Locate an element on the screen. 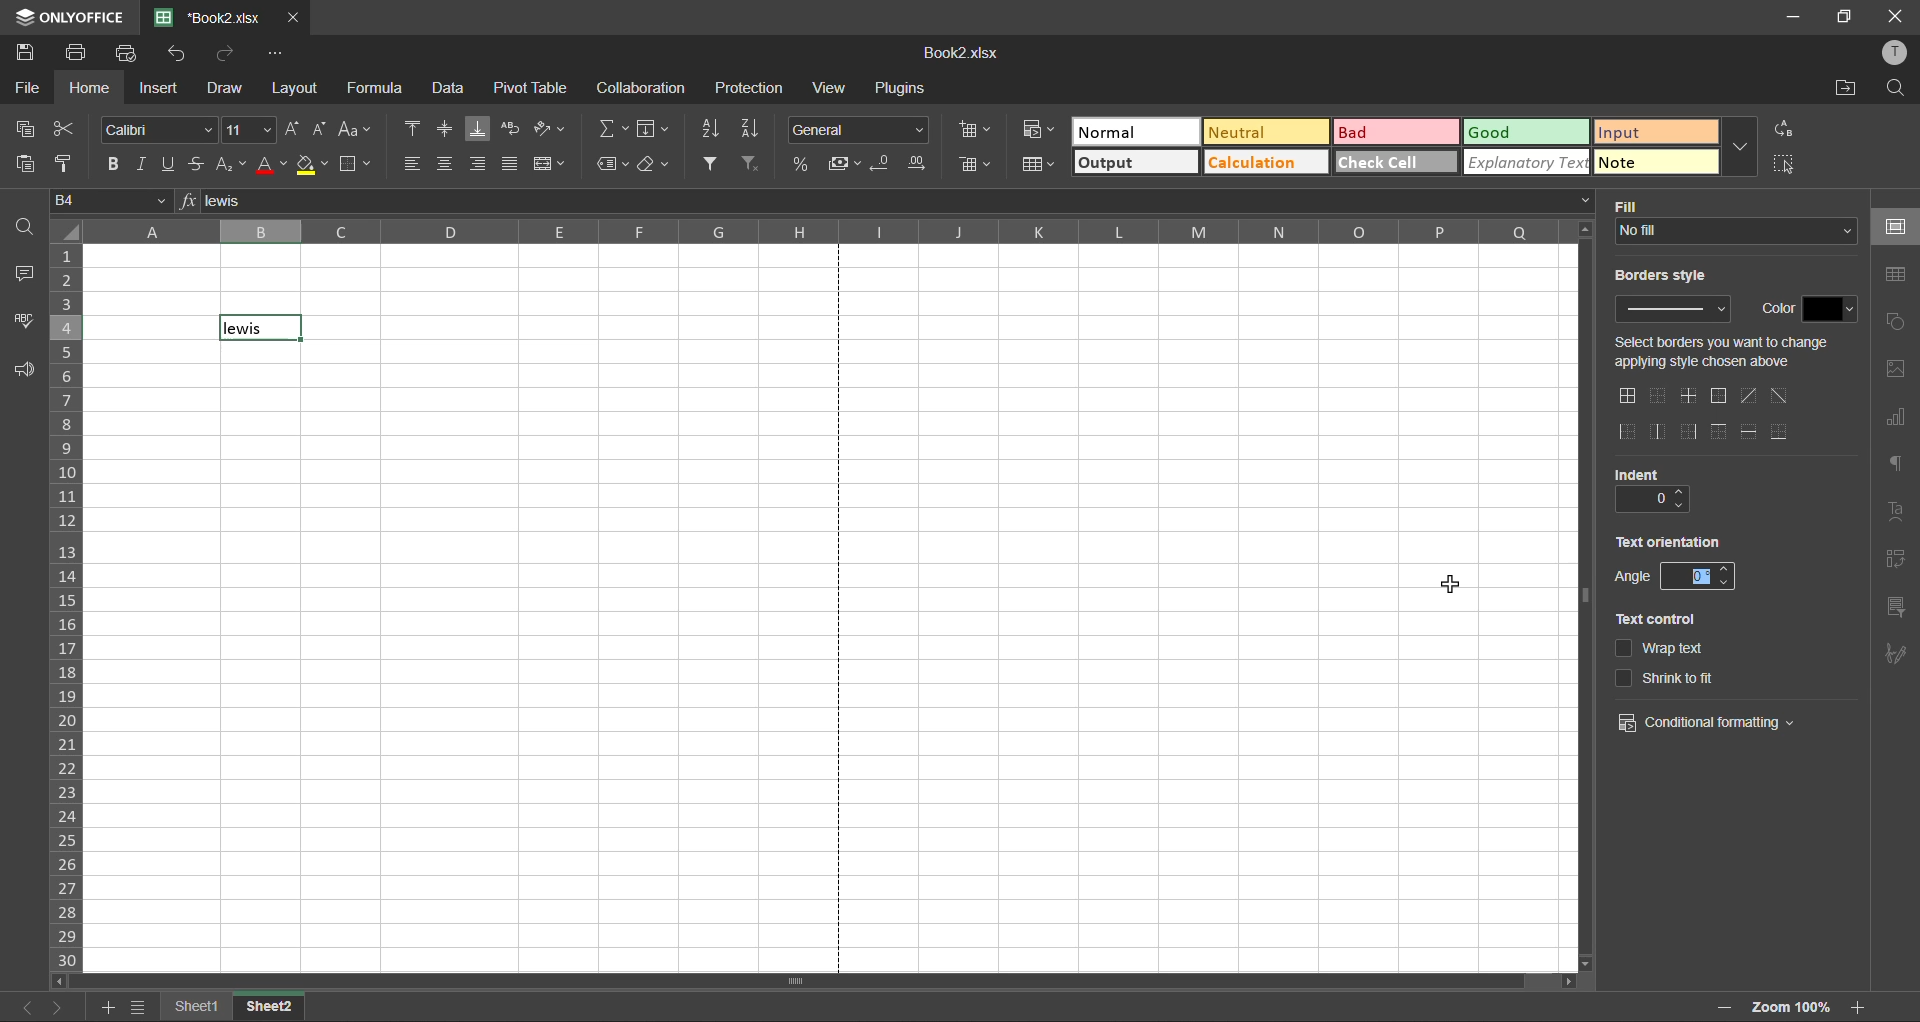 The width and height of the screenshot is (1920, 1022). insert cells is located at coordinates (979, 132).